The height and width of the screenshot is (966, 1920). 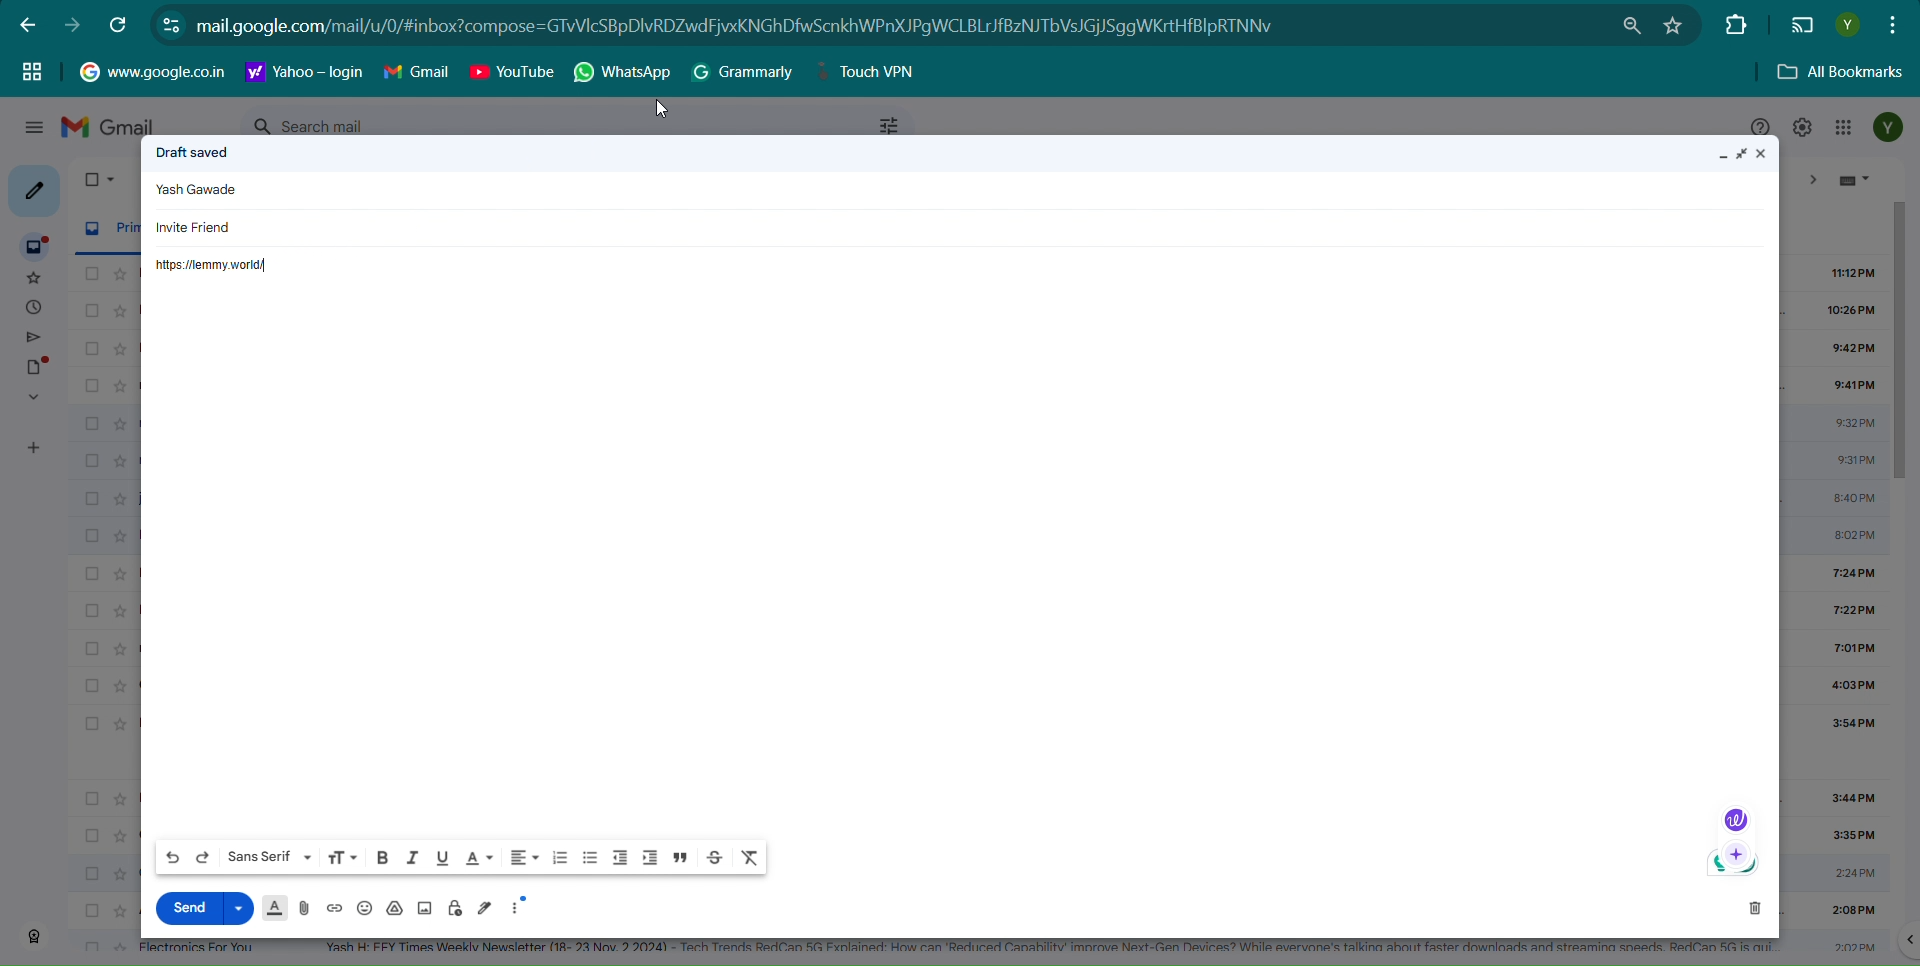 What do you see at coordinates (1733, 23) in the screenshot?
I see `Extensions` at bounding box center [1733, 23].